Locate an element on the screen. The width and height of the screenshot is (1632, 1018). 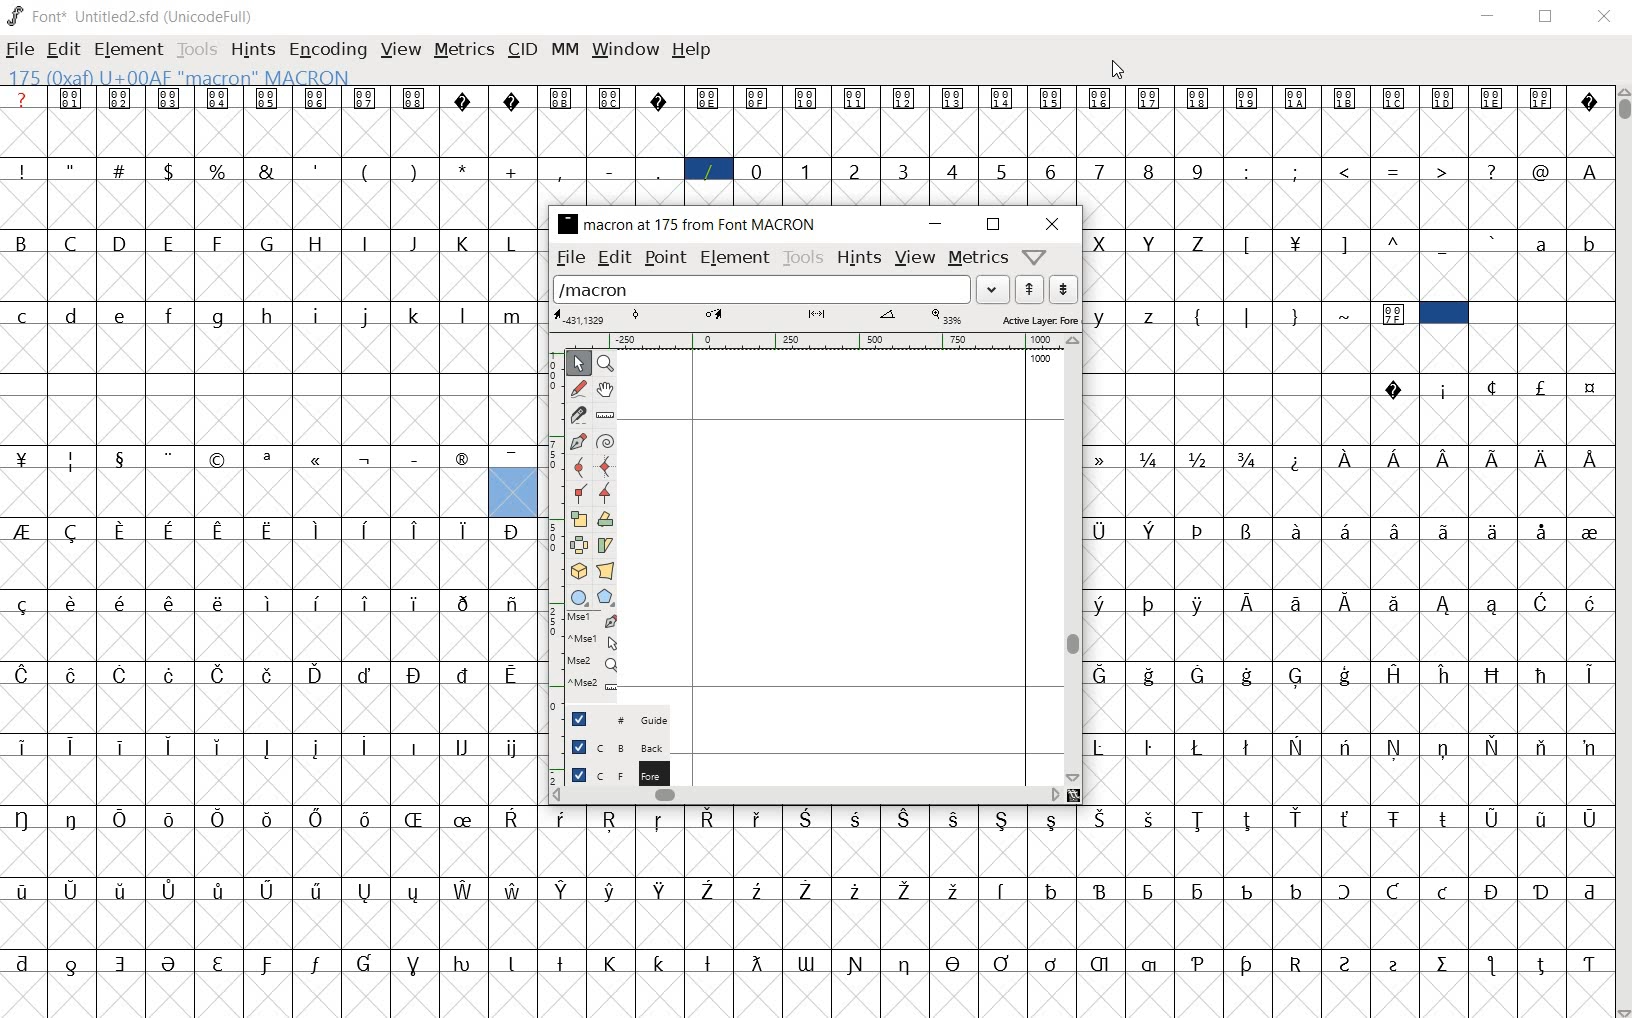
Symbol is located at coordinates (758, 891).